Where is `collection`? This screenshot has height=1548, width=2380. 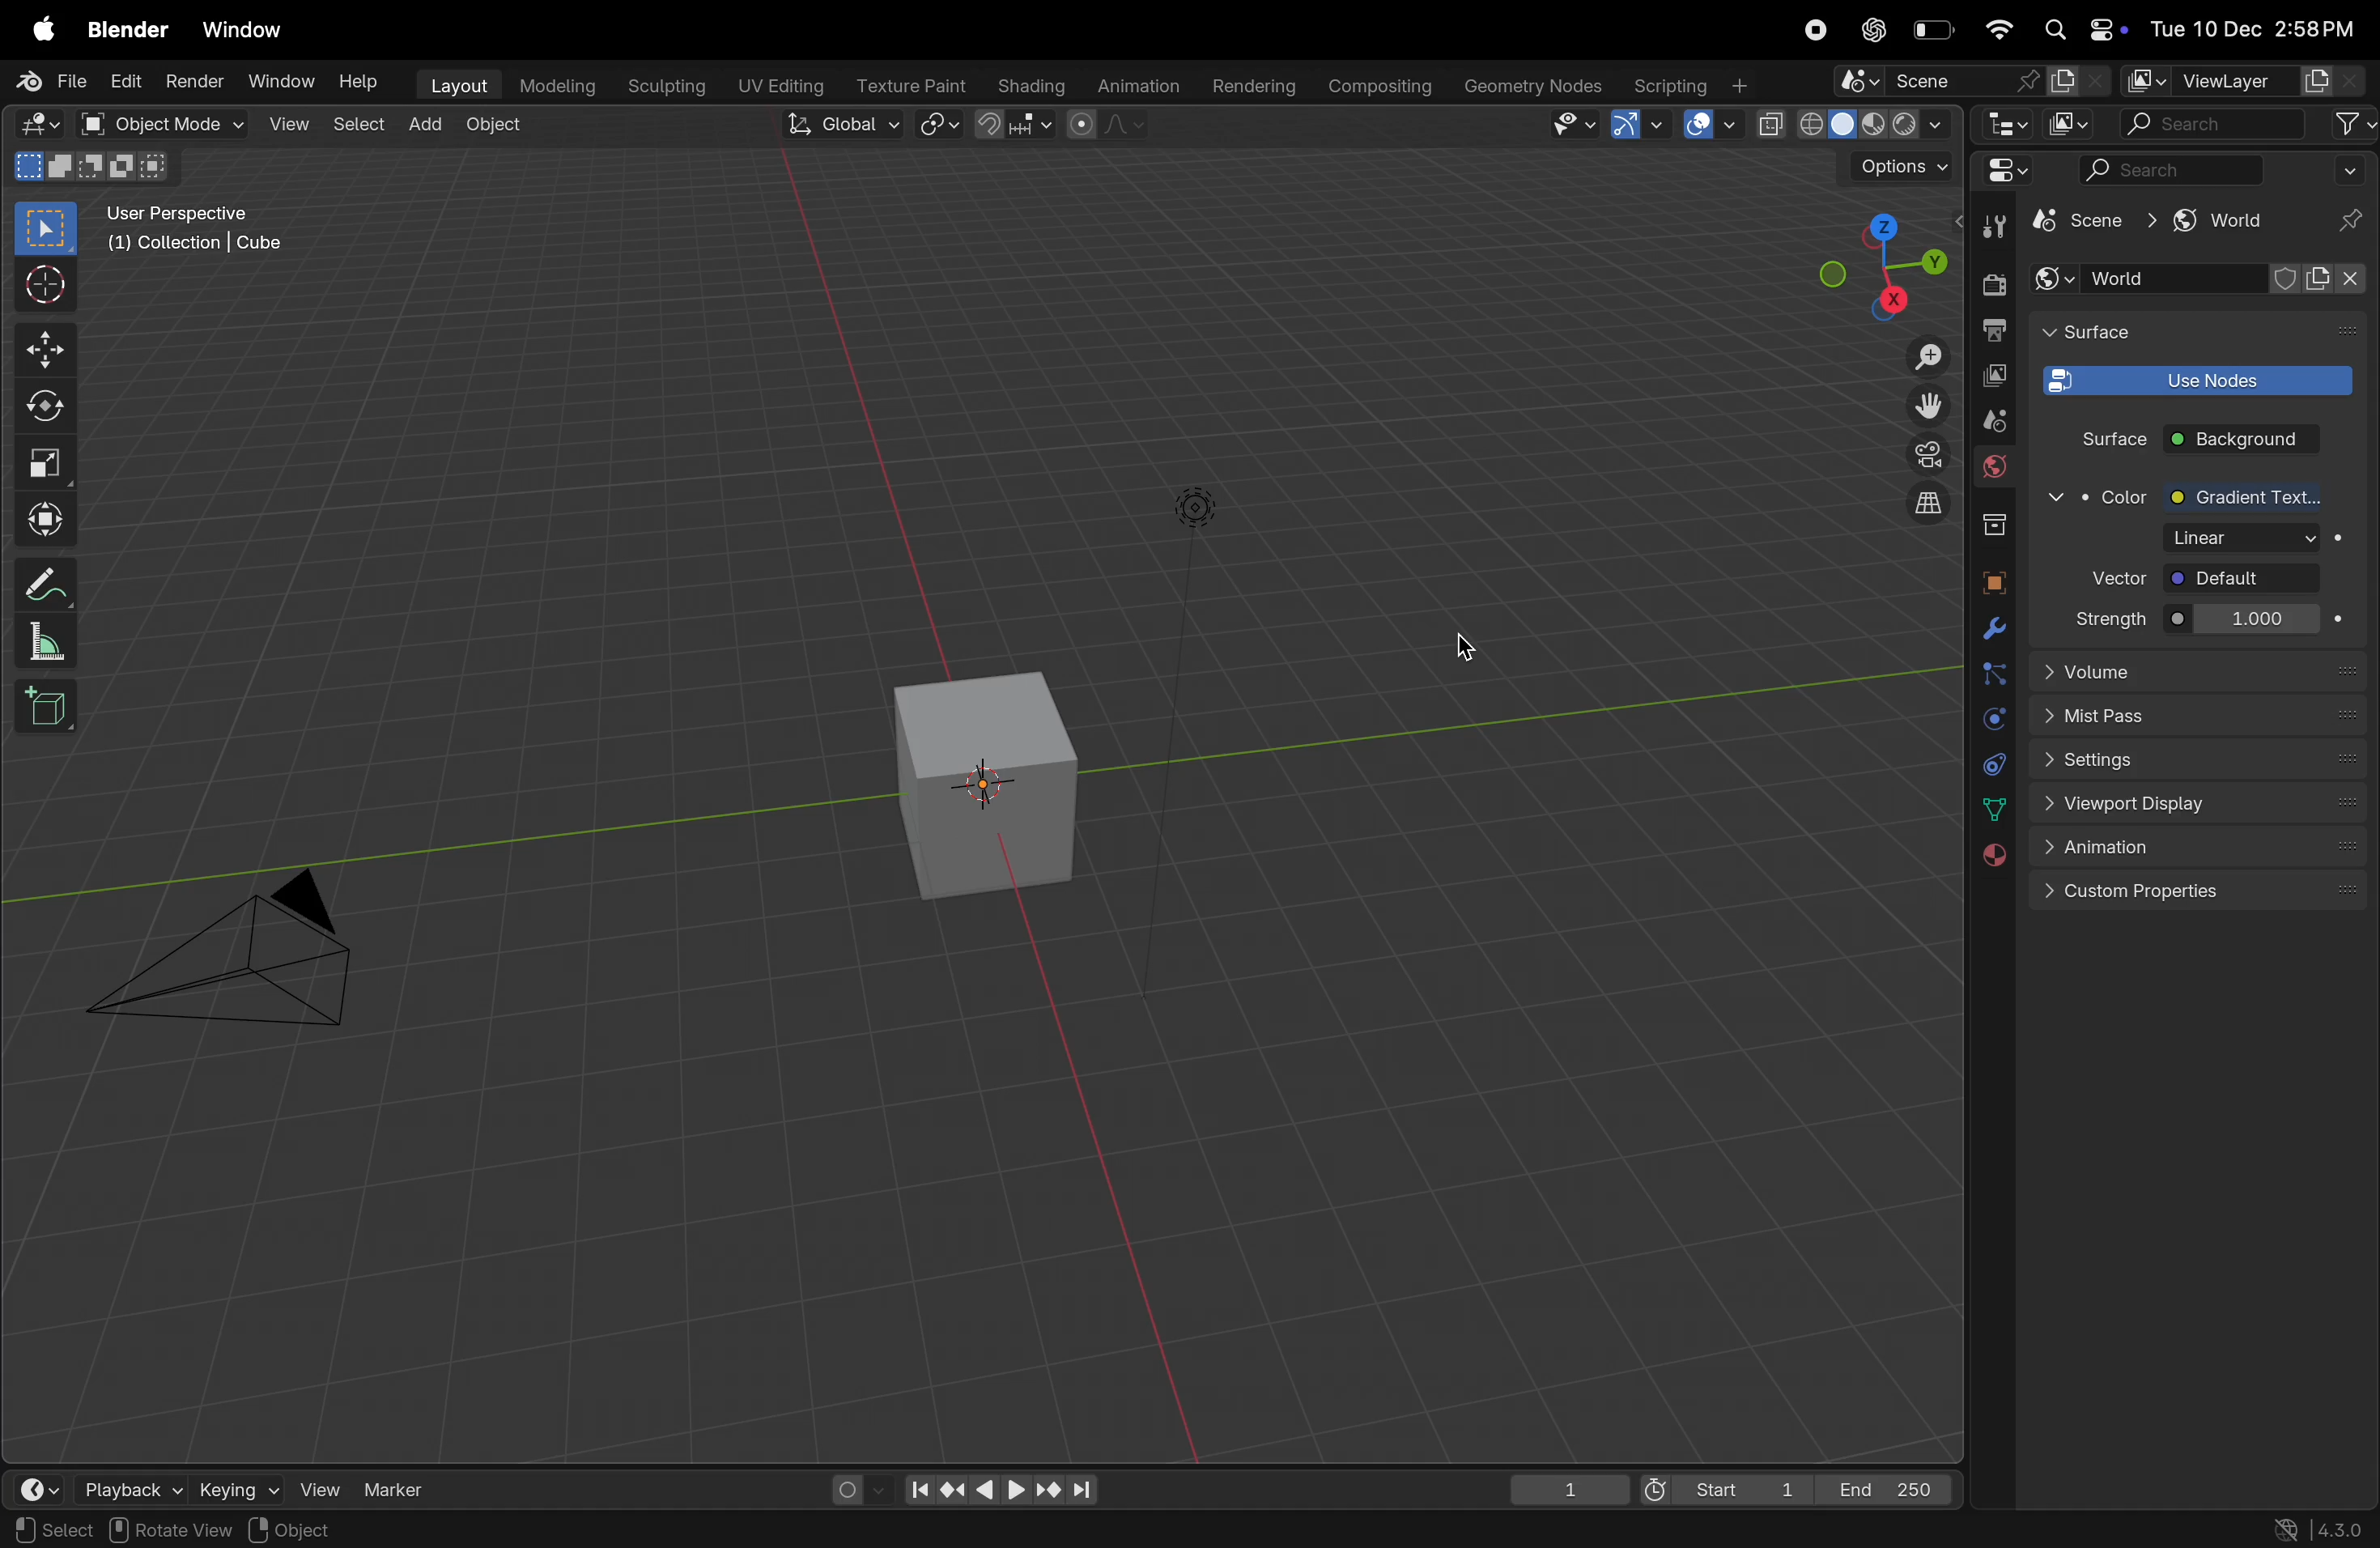 collection is located at coordinates (1994, 525).